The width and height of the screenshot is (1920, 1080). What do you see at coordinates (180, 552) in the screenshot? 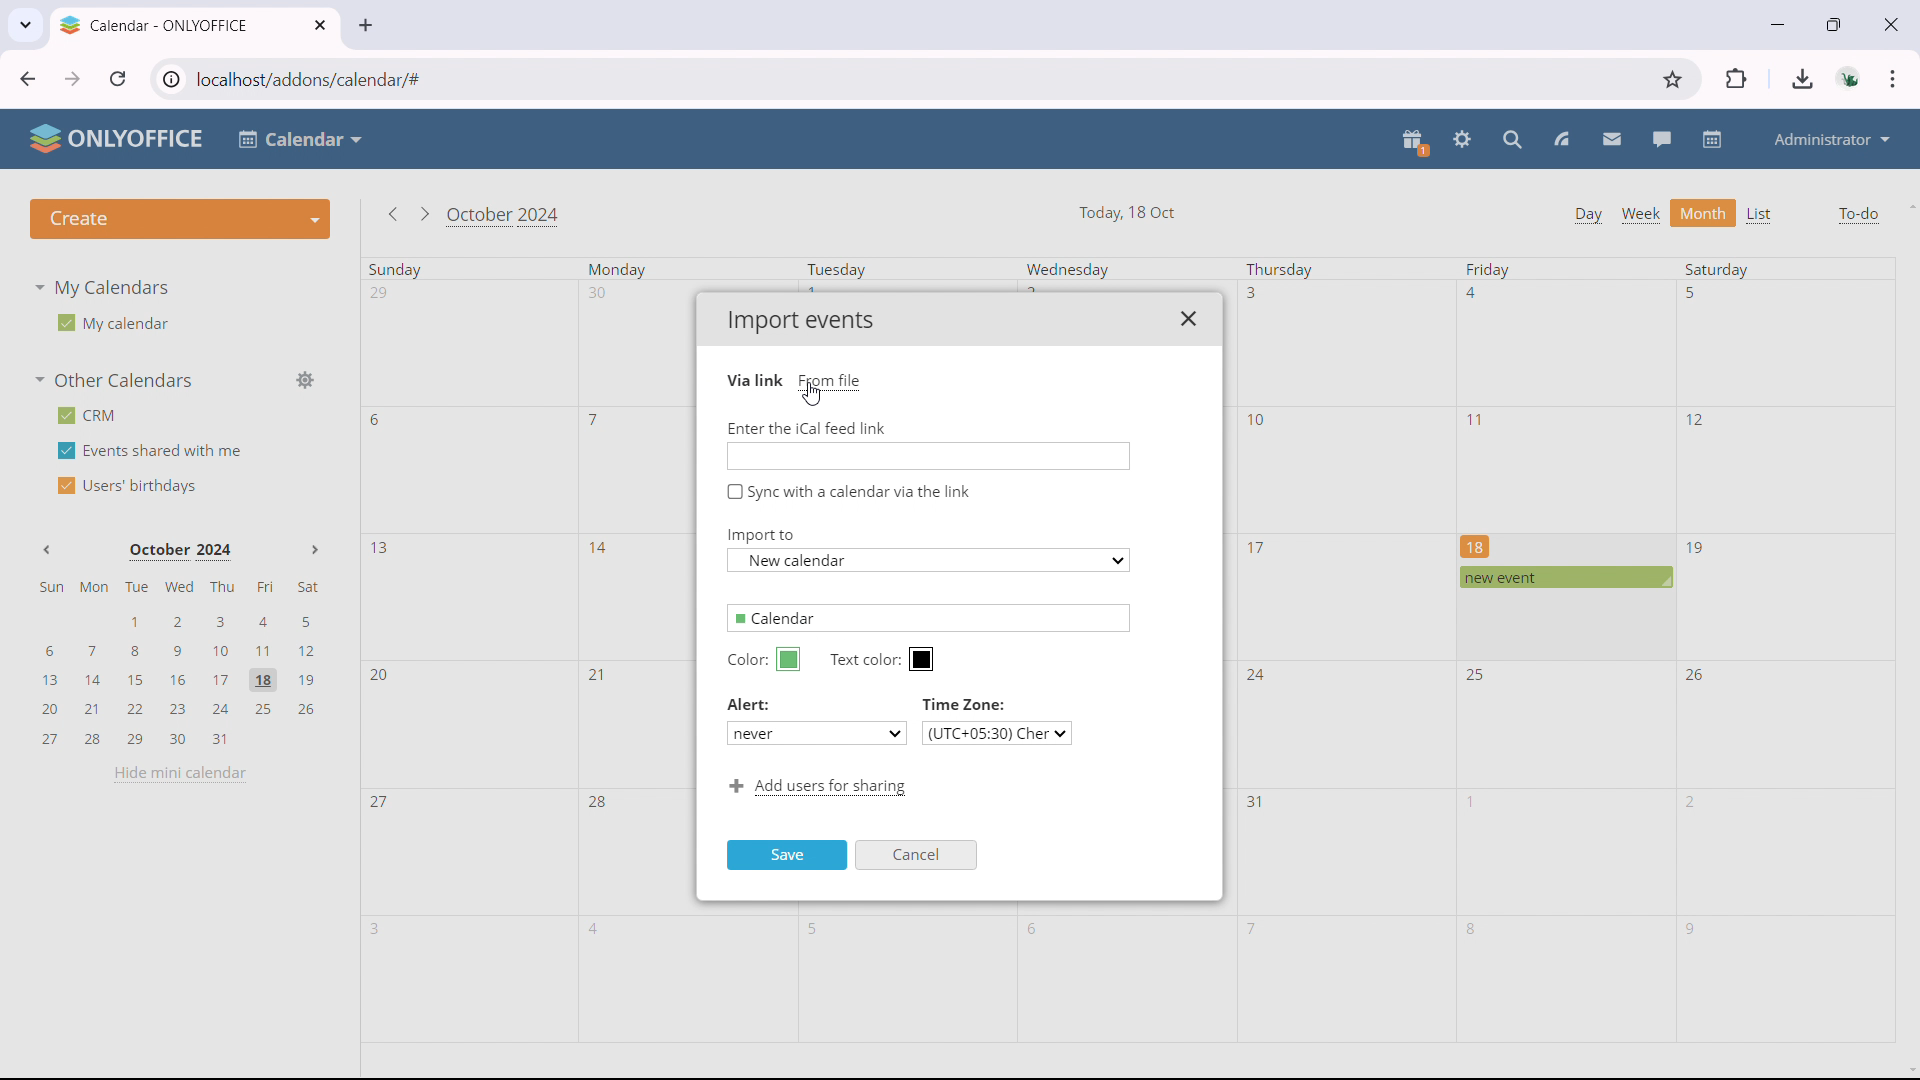
I see `October 2024` at bounding box center [180, 552].